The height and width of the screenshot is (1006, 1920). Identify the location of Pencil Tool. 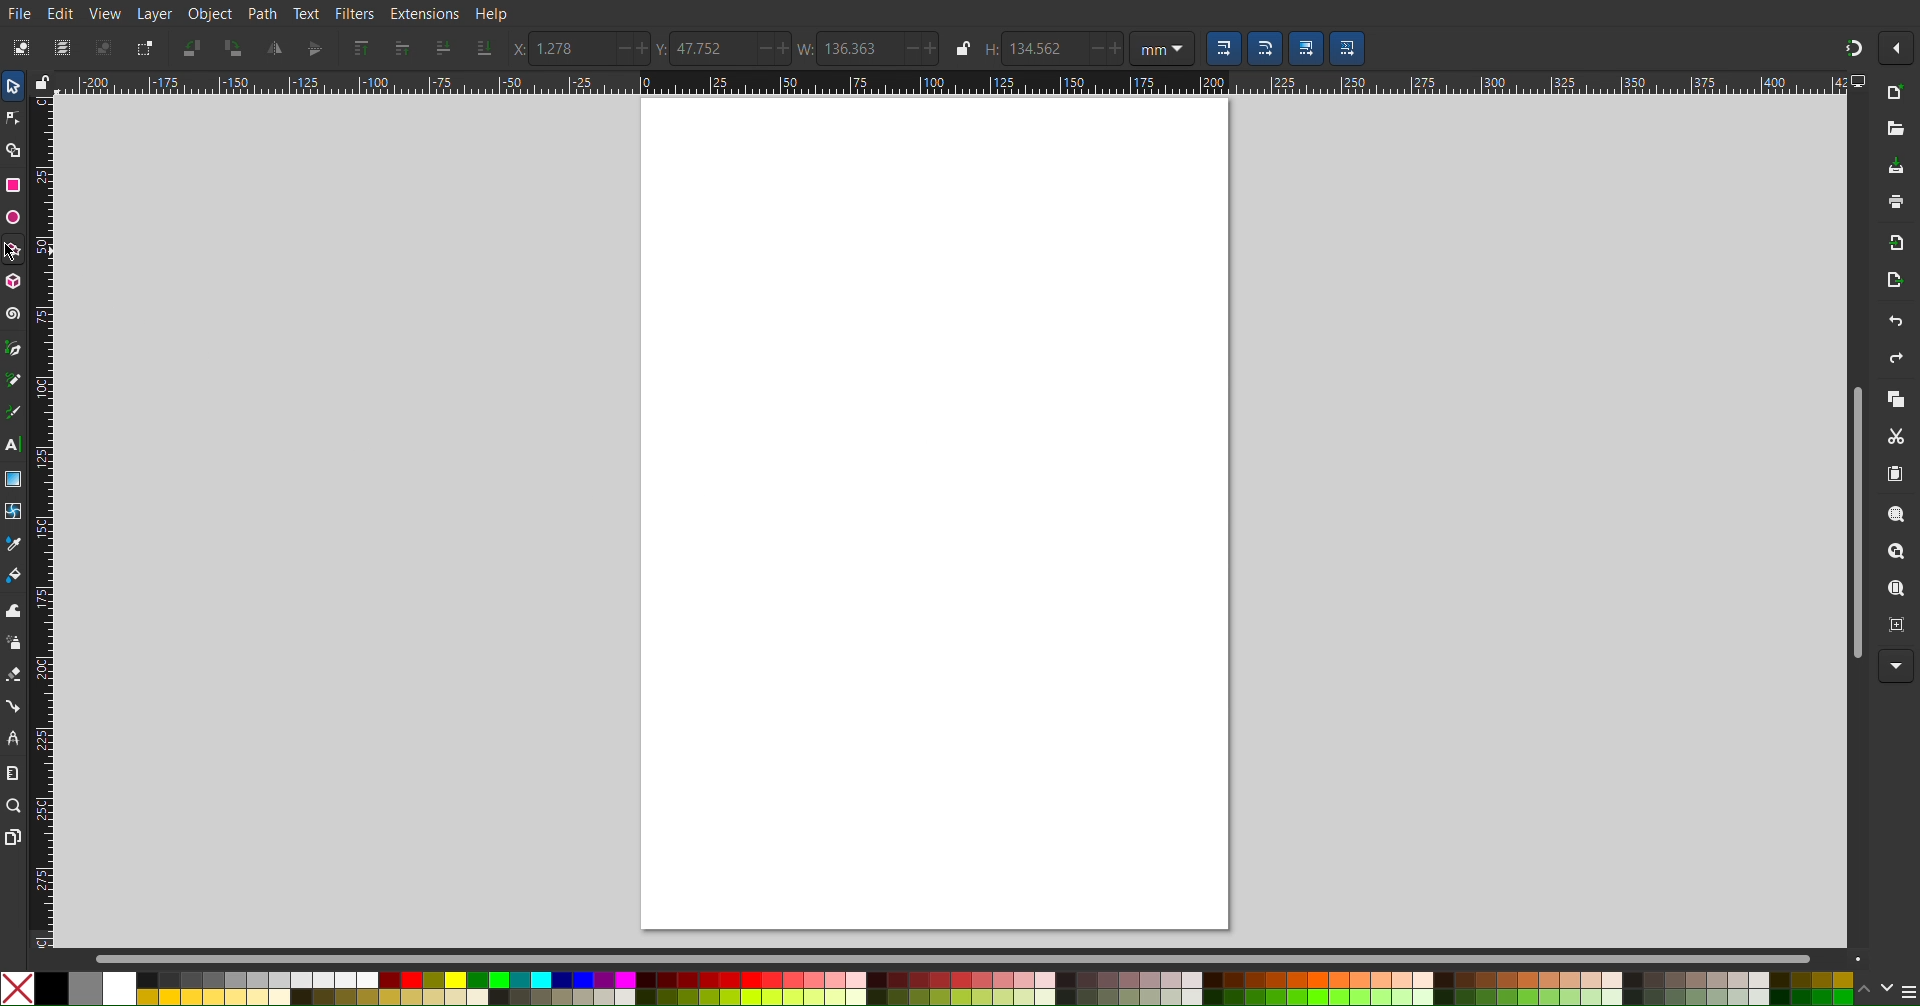
(13, 381).